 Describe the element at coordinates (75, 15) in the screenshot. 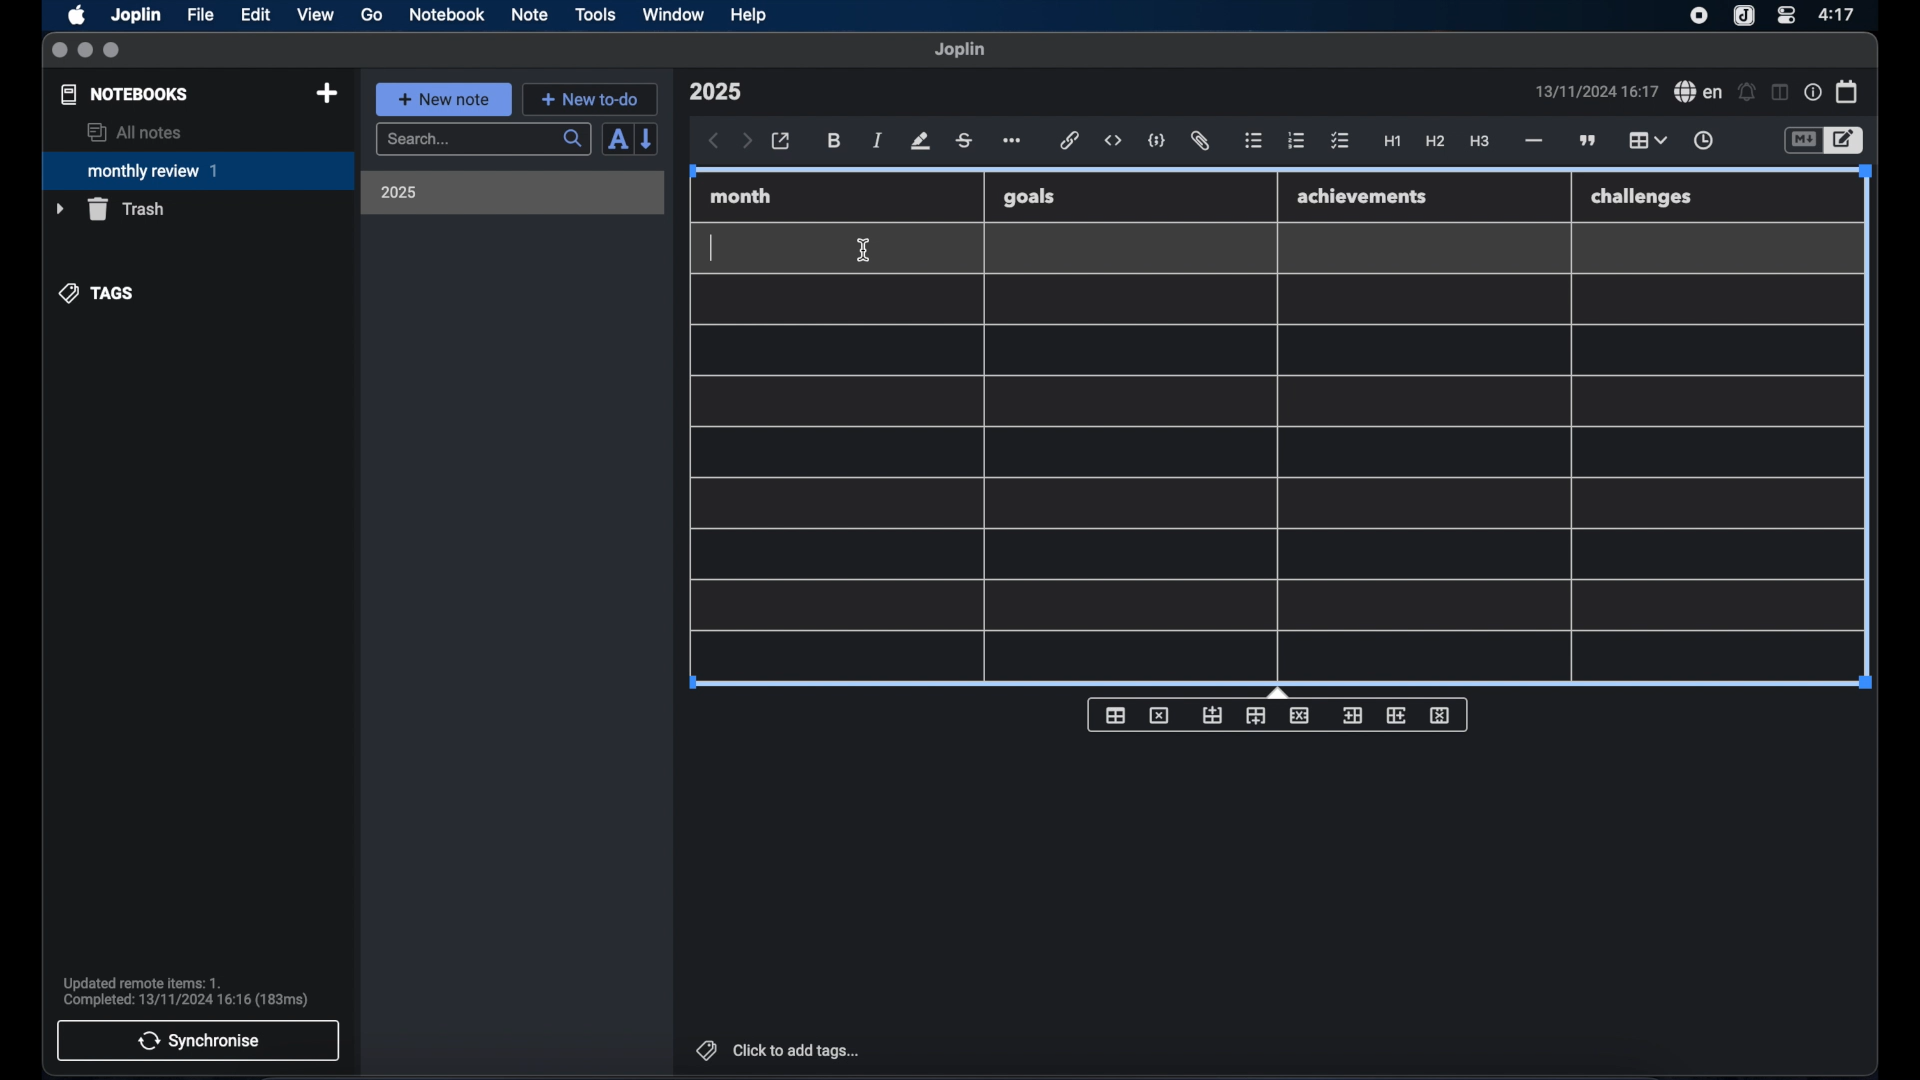

I see `apple icon` at that location.